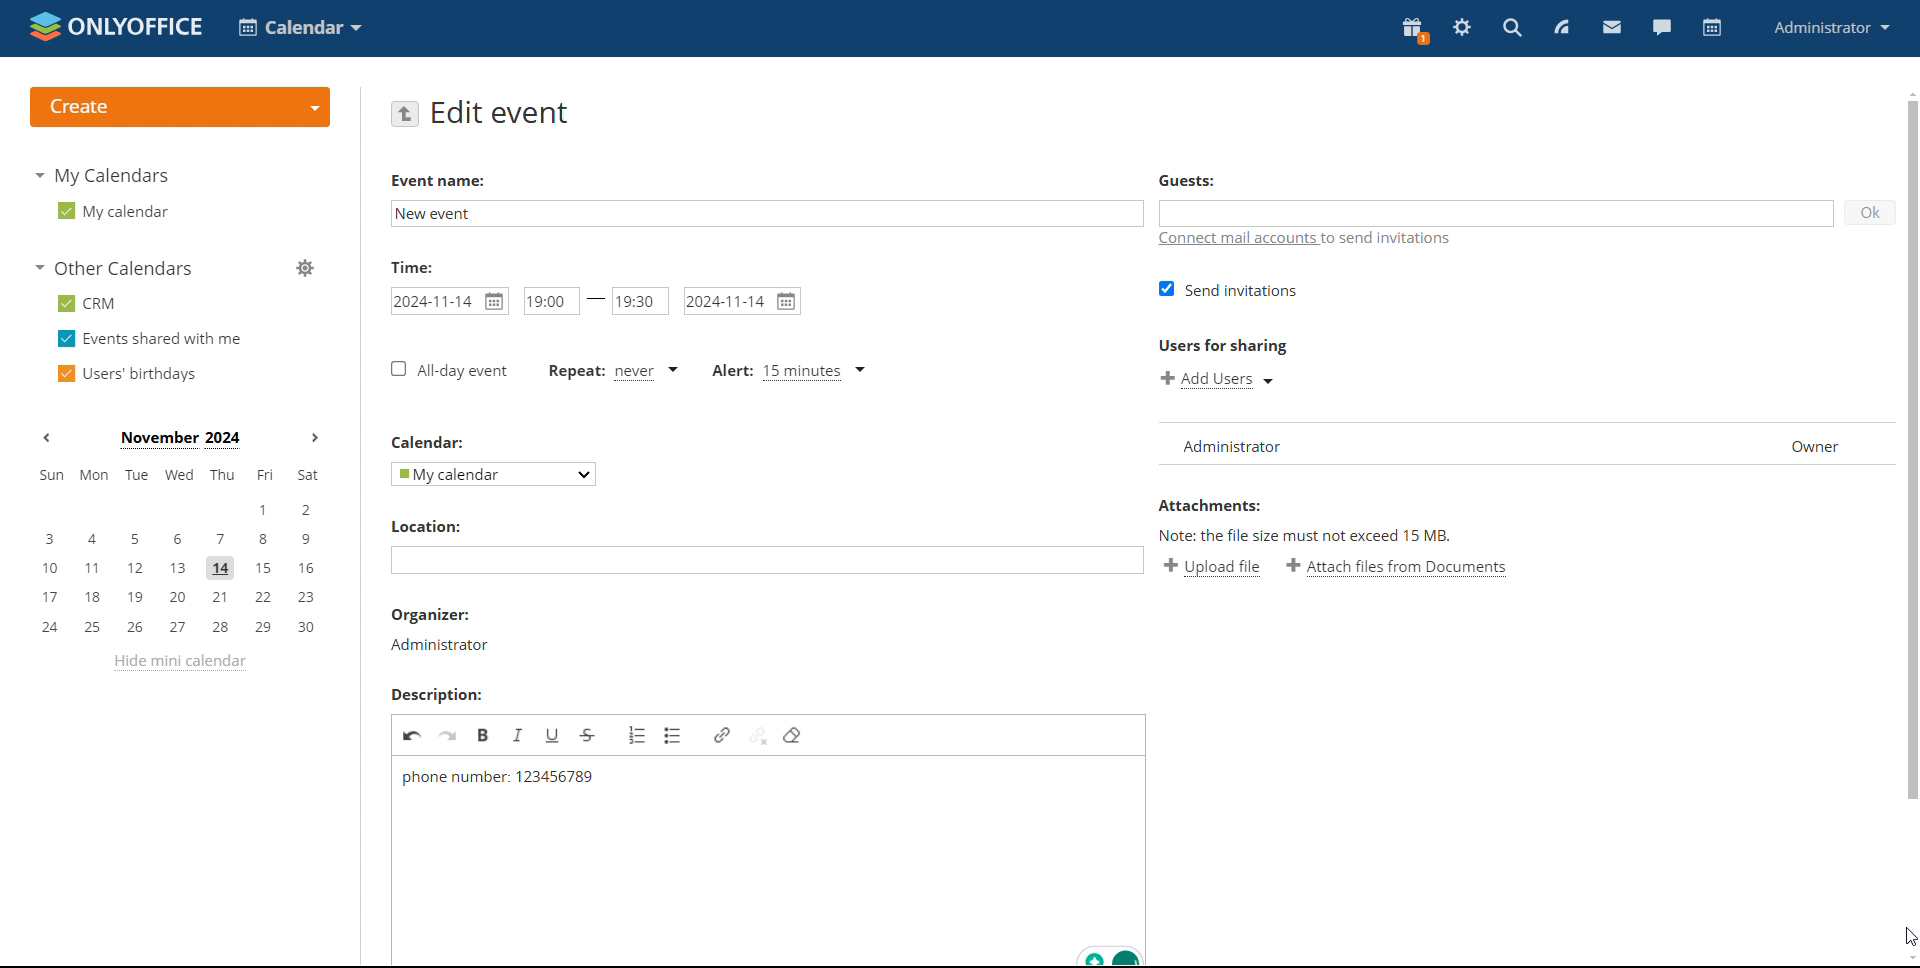 The height and width of the screenshot is (968, 1920). I want to click on alert type, so click(789, 372).